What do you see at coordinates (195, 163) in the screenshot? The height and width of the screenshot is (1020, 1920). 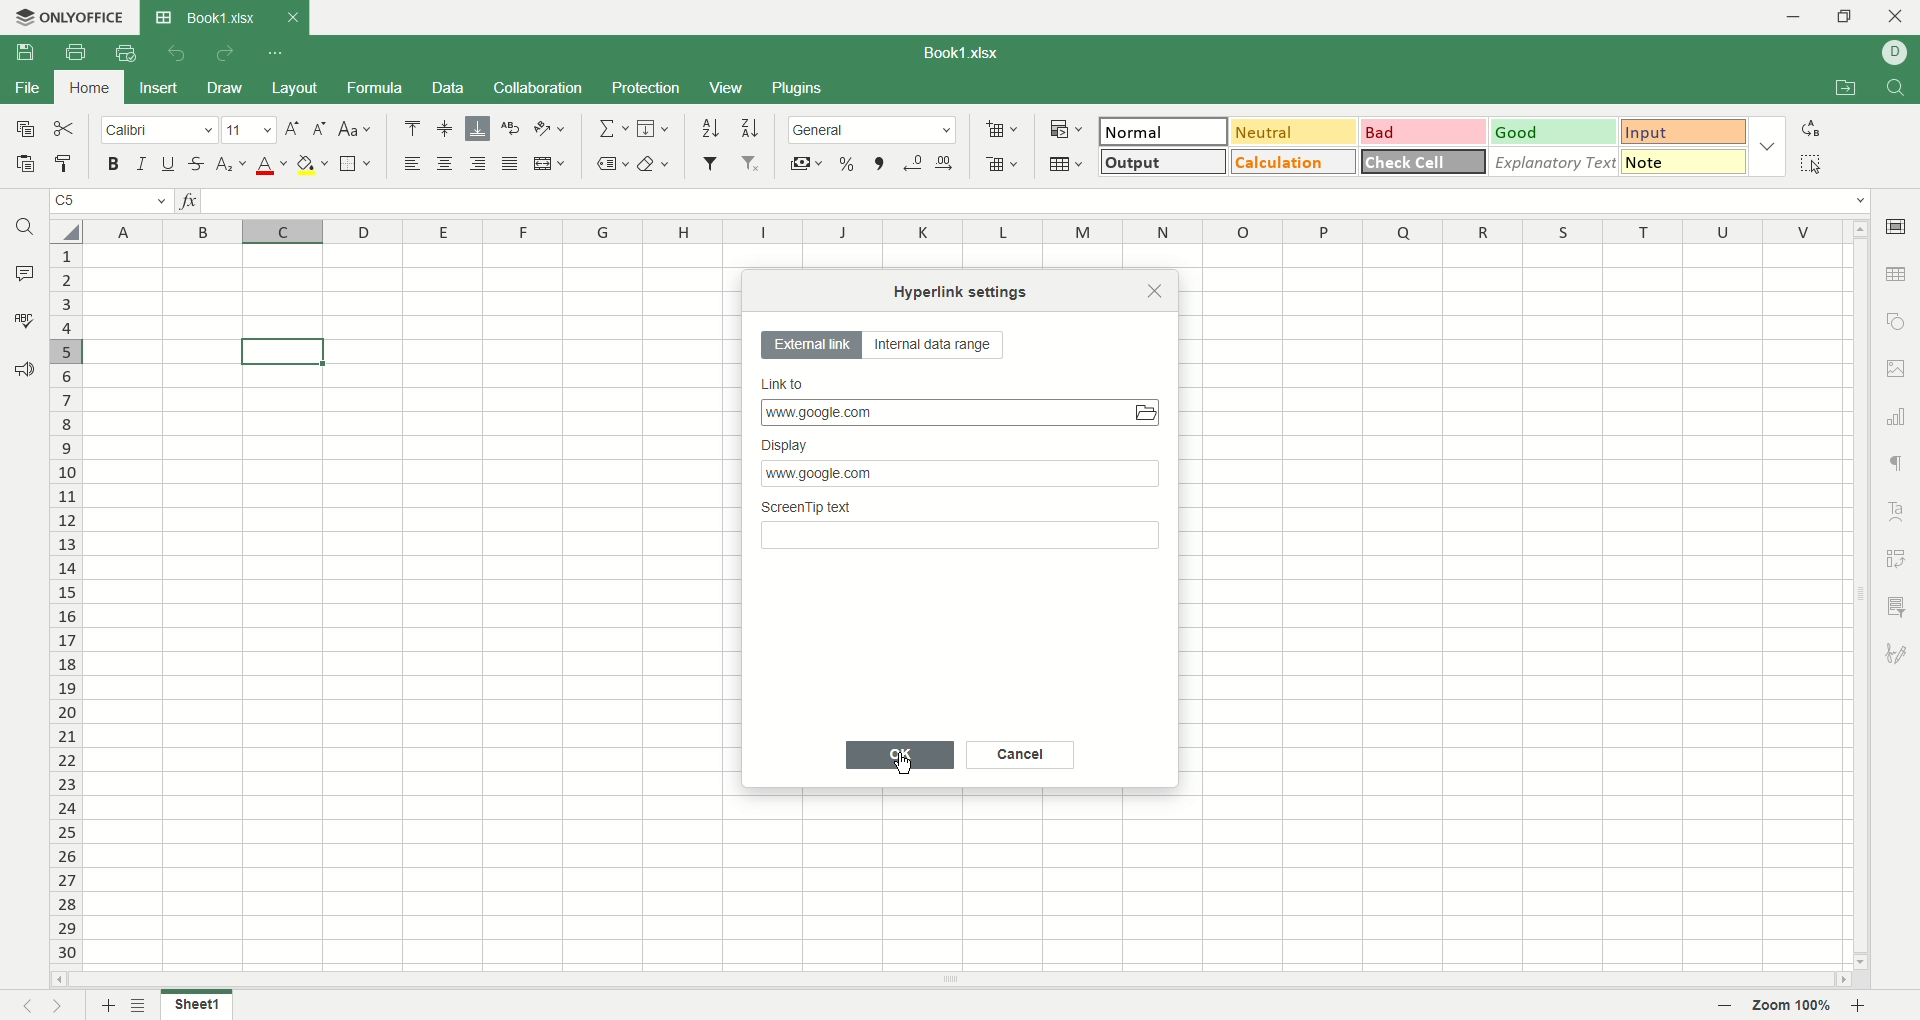 I see `strikethrough` at bounding box center [195, 163].